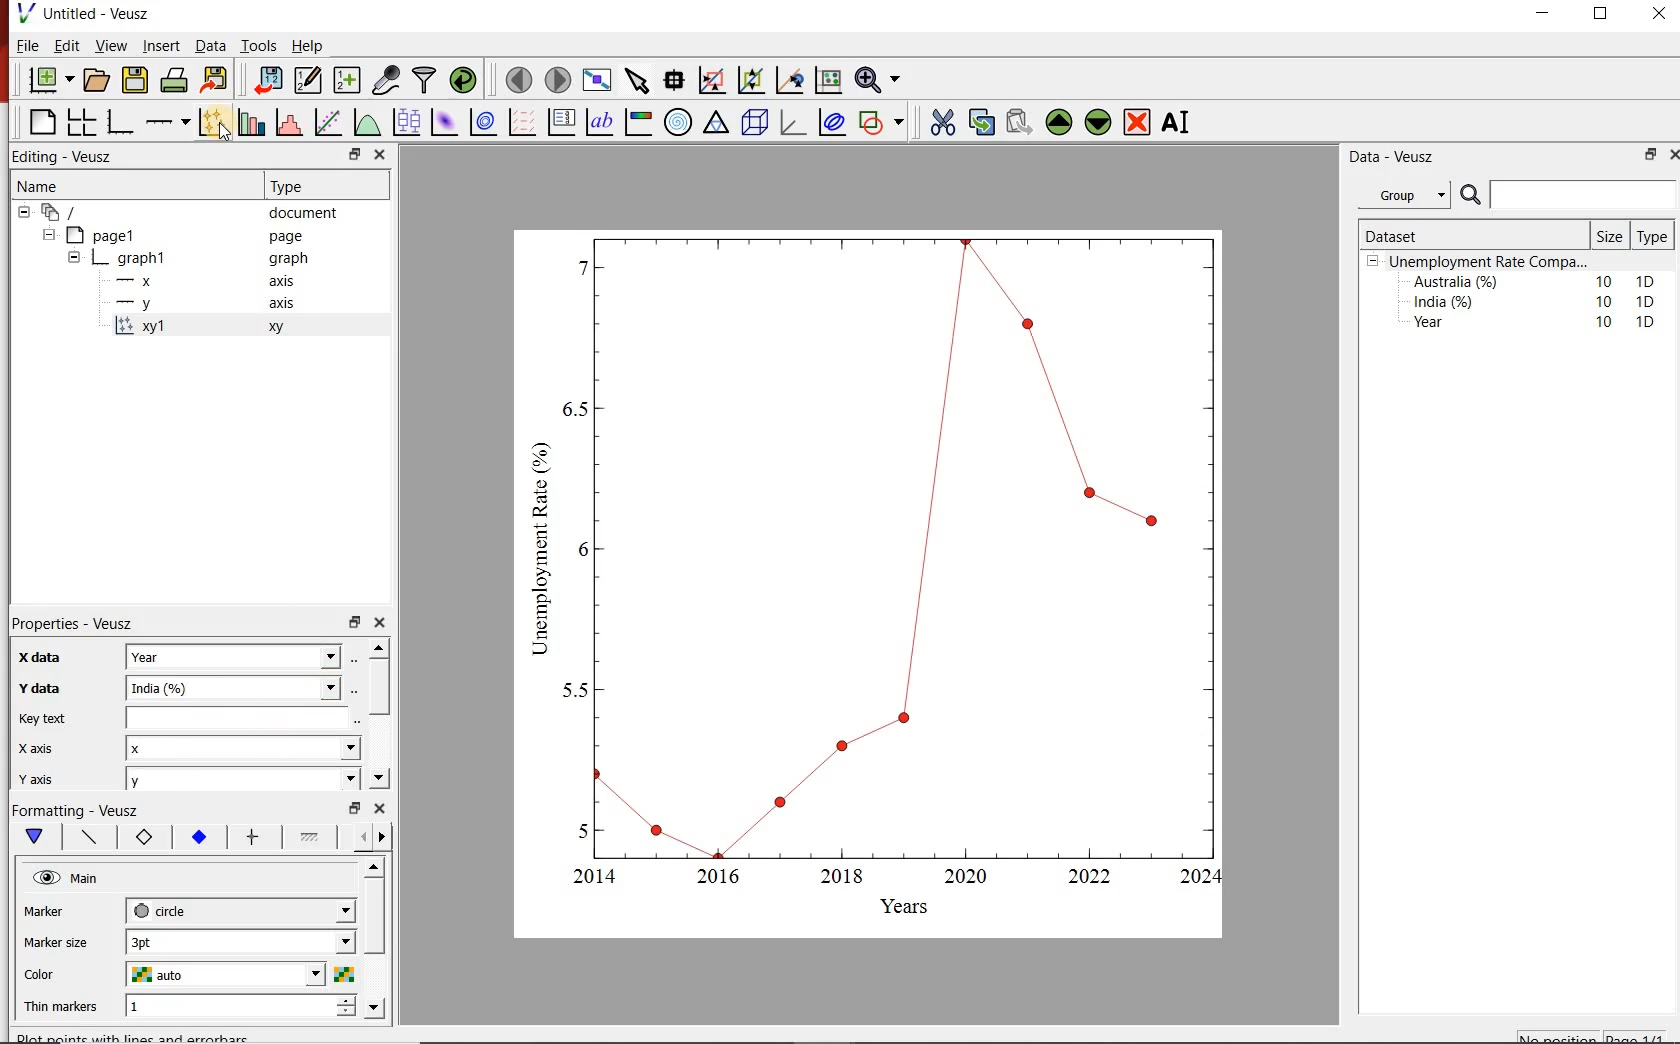 This screenshot has width=1680, height=1044. Describe the element at coordinates (1649, 154) in the screenshot. I see `minimise` at that location.